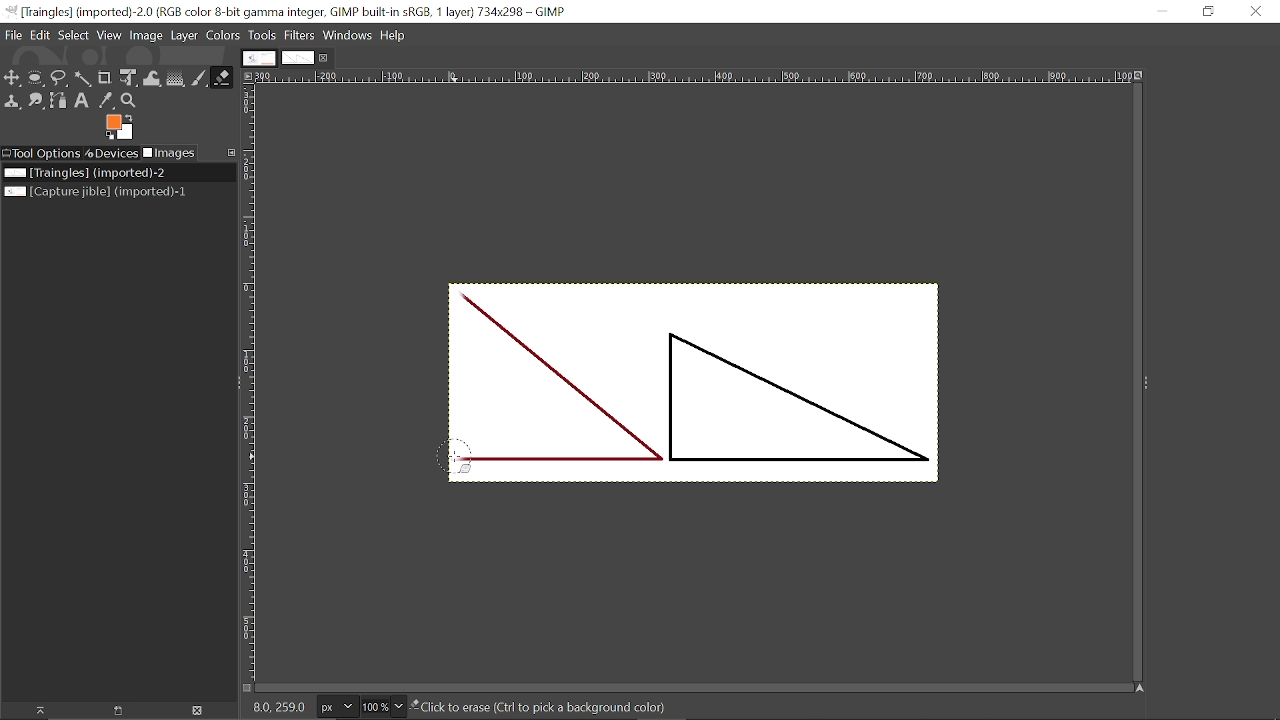 This screenshot has width=1280, height=720. What do you see at coordinates (152, 79) in the screenshot?
I see `Wrap text tool` at bounding box center [152, 79].